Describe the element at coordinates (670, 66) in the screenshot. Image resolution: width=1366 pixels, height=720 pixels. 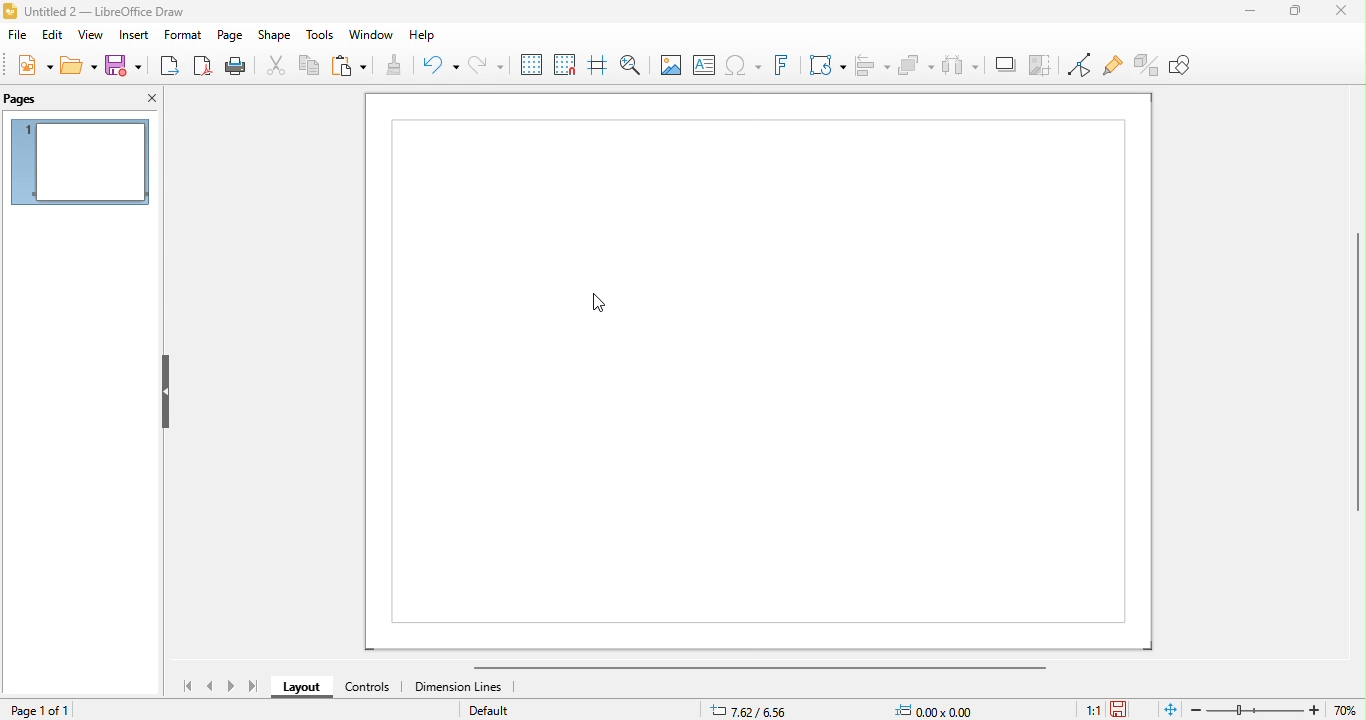
I see `image` at that location.